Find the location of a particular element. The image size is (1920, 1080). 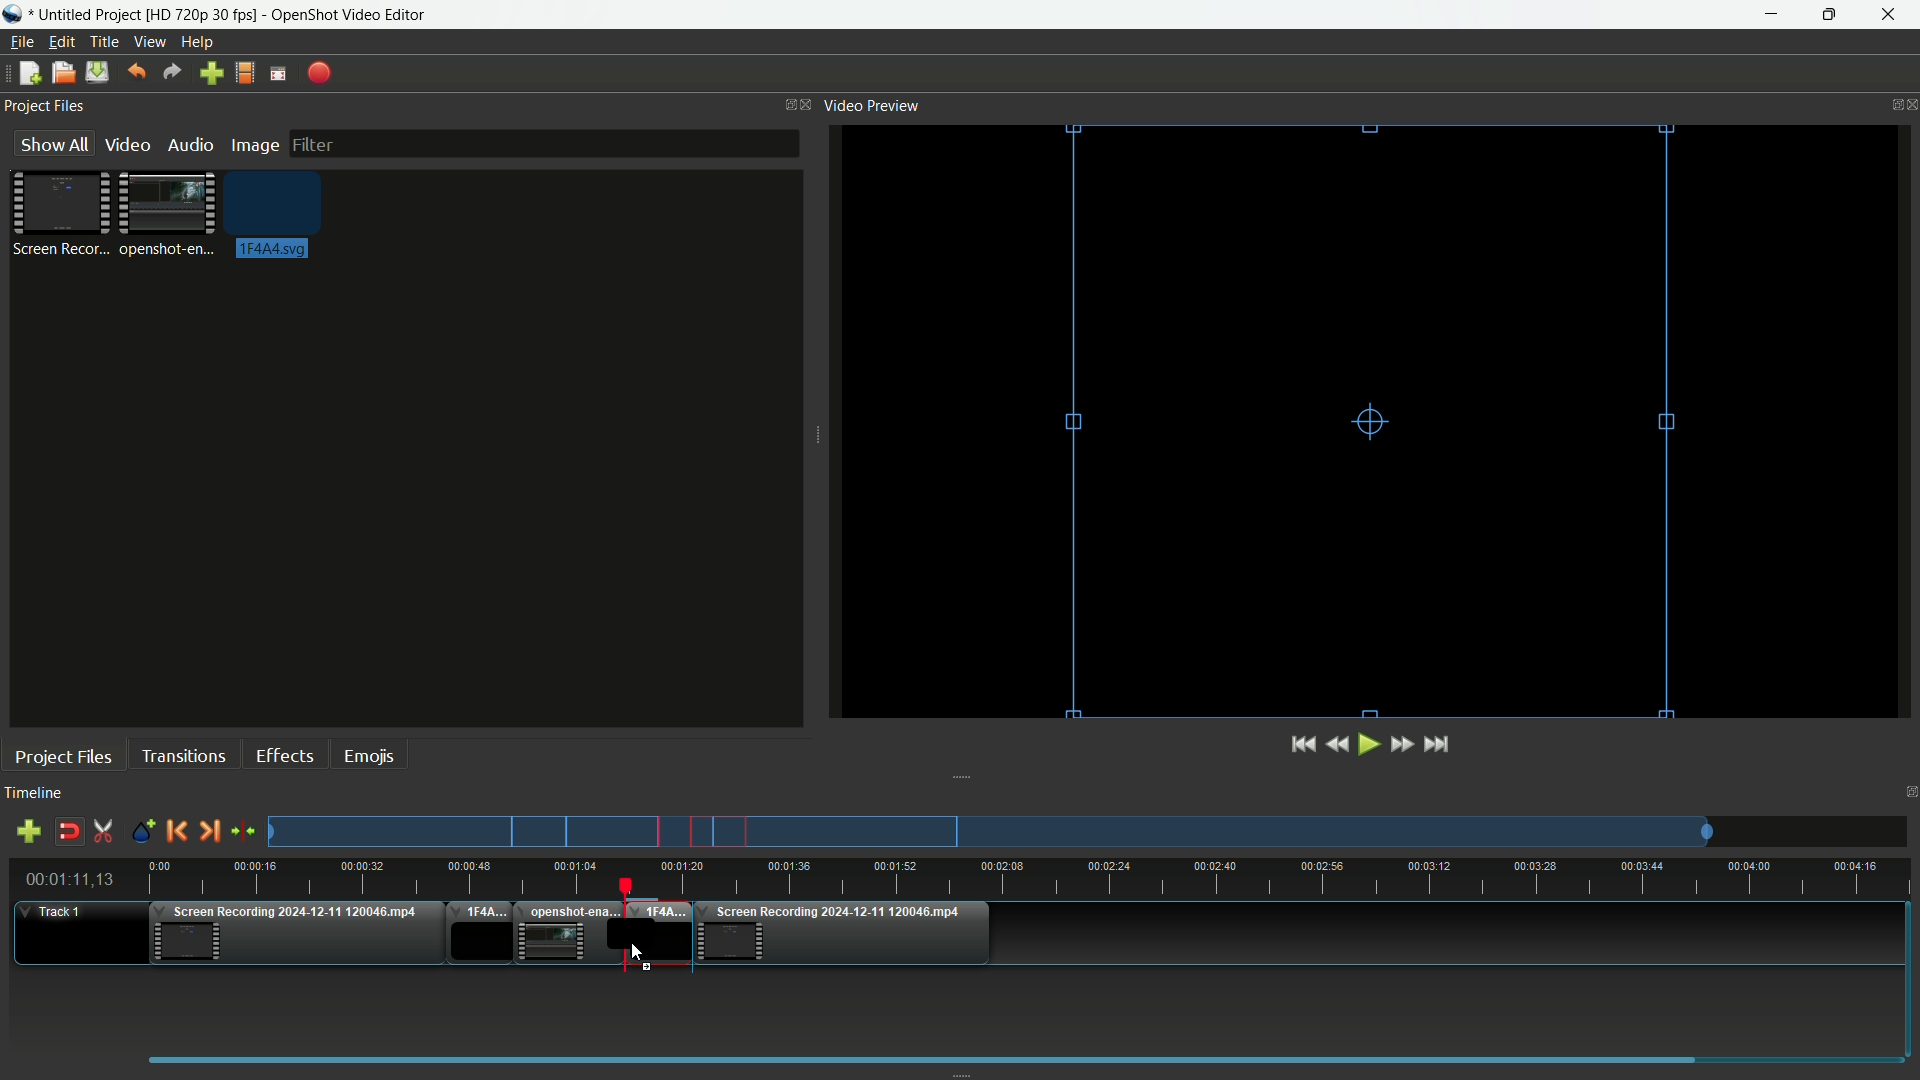

Enable razor is located at coordinates (104, 832).